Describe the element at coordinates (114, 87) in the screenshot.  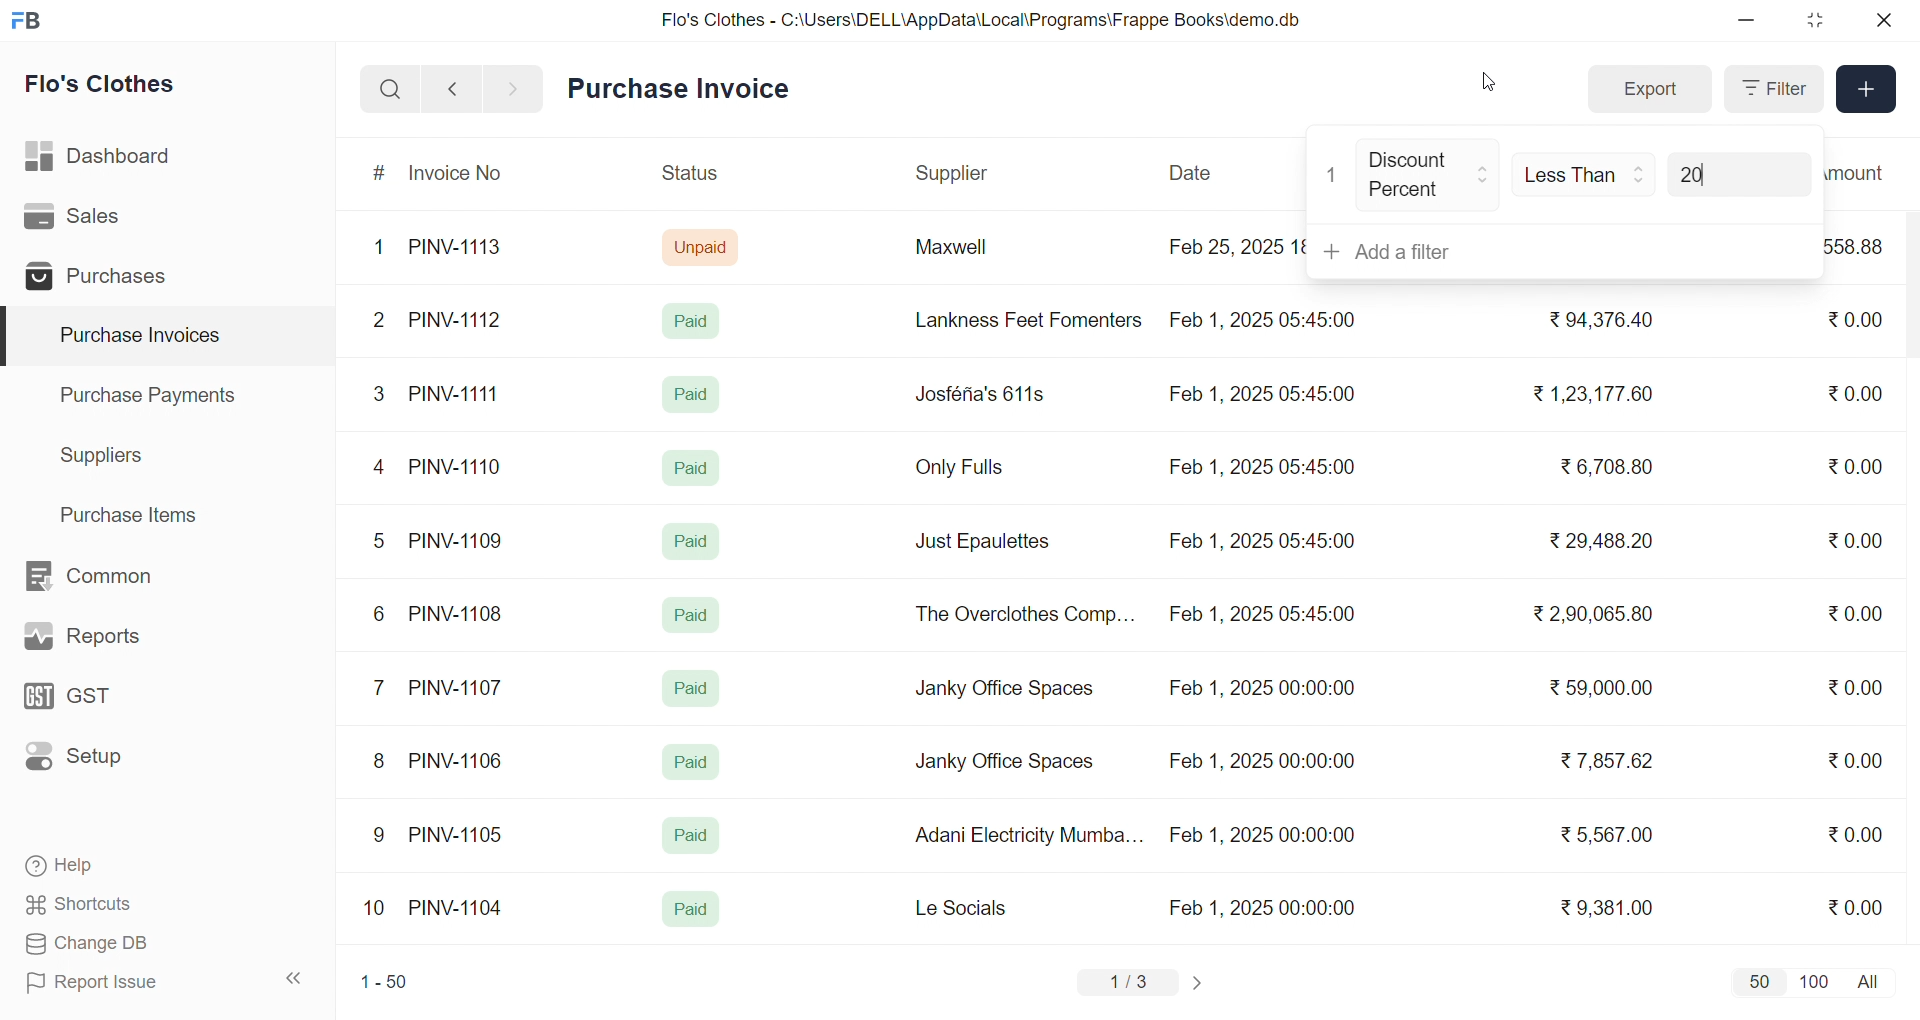
I see `Flo's Clothes` at that location.